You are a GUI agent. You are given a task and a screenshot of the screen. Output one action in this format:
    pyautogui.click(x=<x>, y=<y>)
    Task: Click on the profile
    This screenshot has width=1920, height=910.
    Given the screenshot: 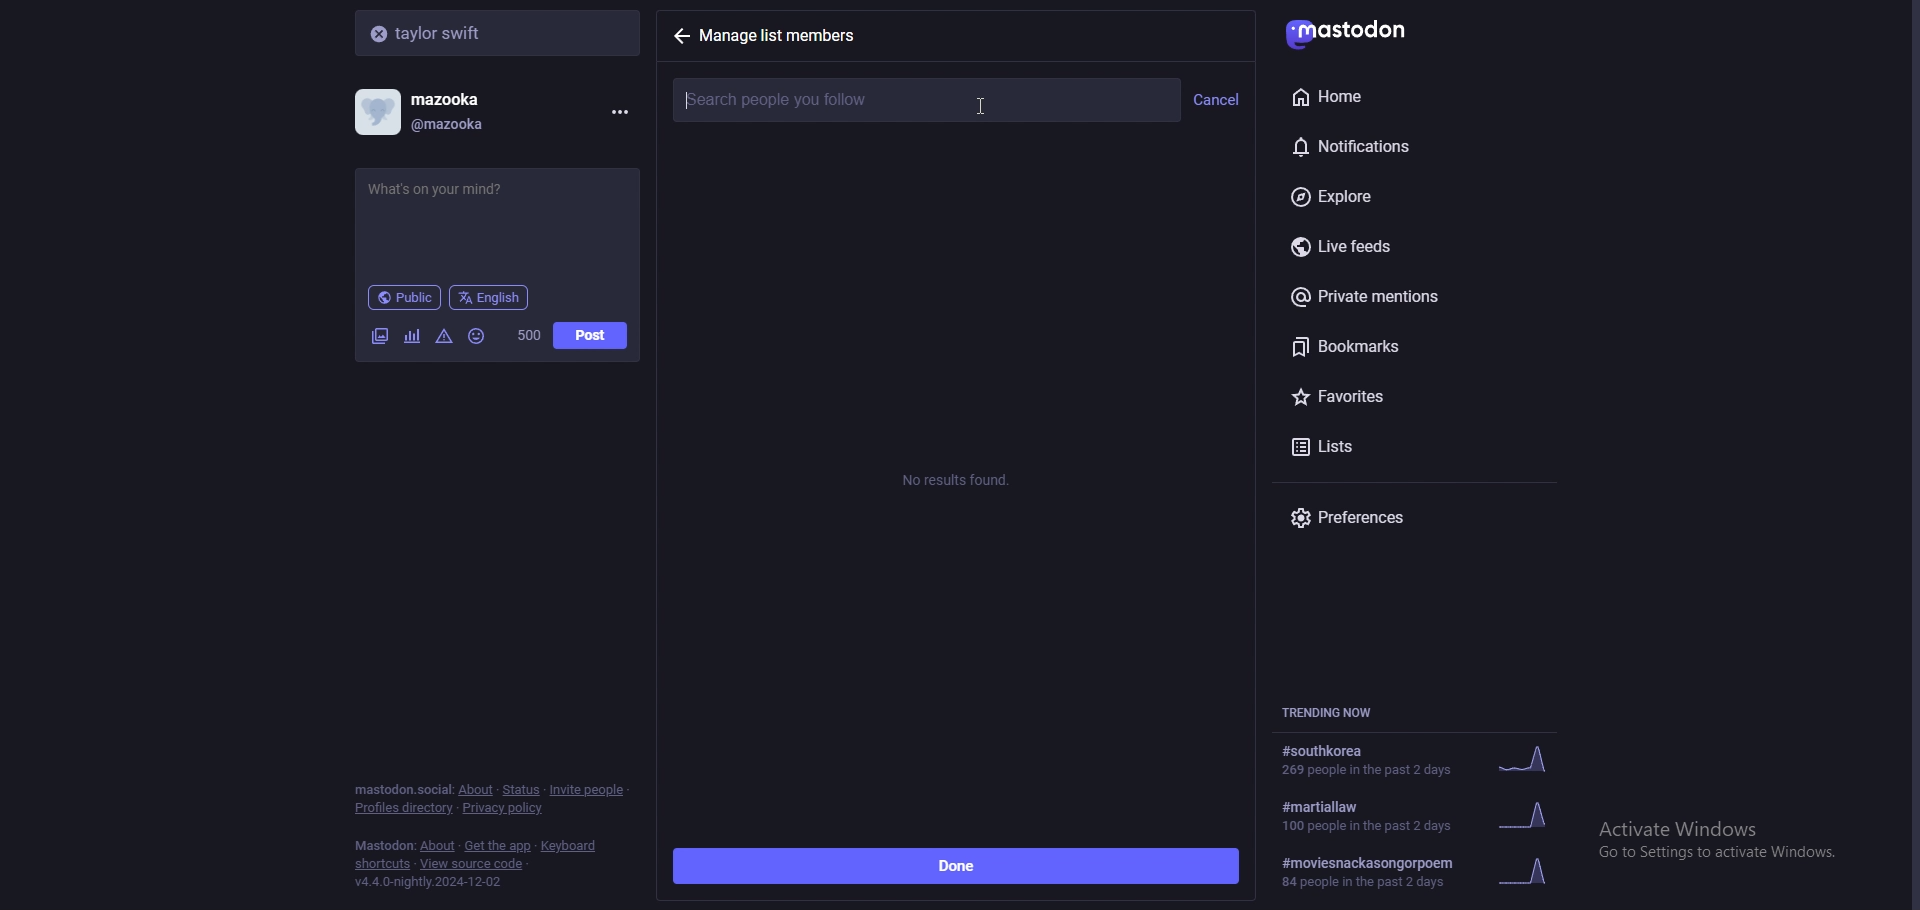 What is the action you would take?
    pyautogui.click(x=436, y=112)
    